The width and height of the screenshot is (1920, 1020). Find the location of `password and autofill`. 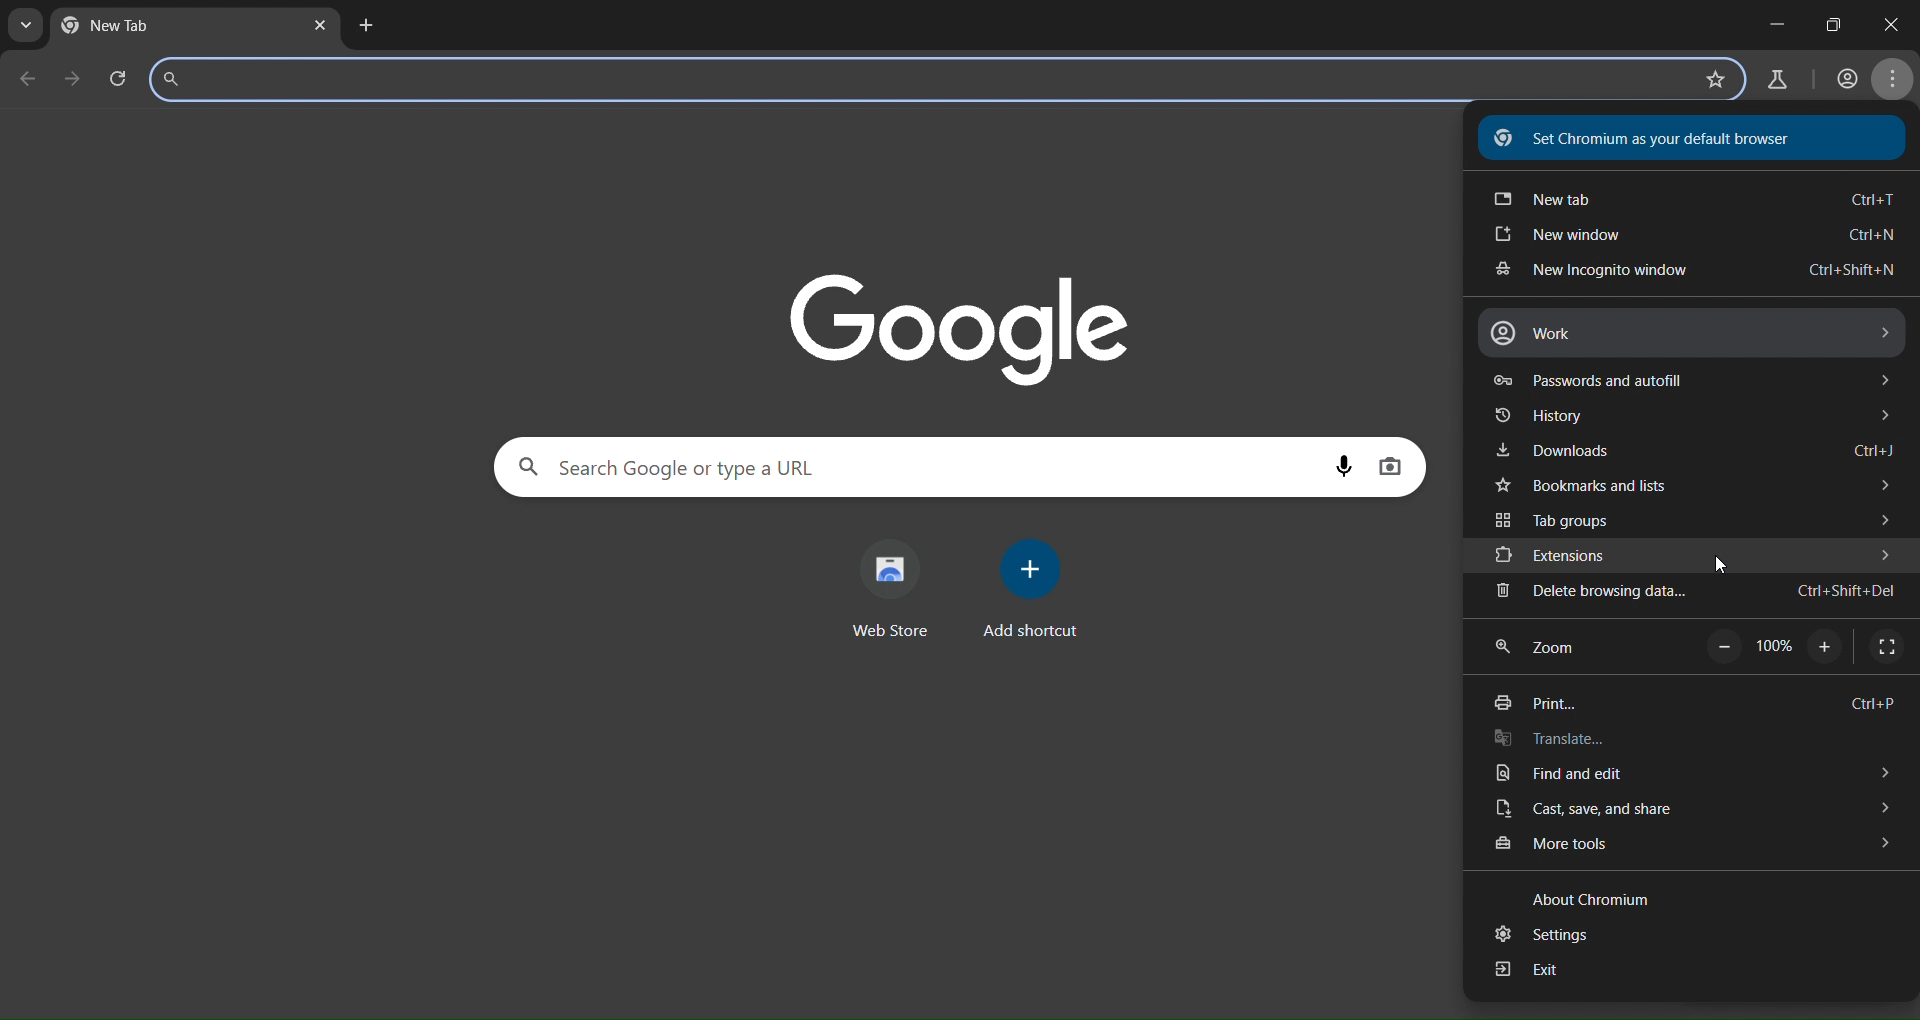

password and autofill is located at coordinates (1690, 380).